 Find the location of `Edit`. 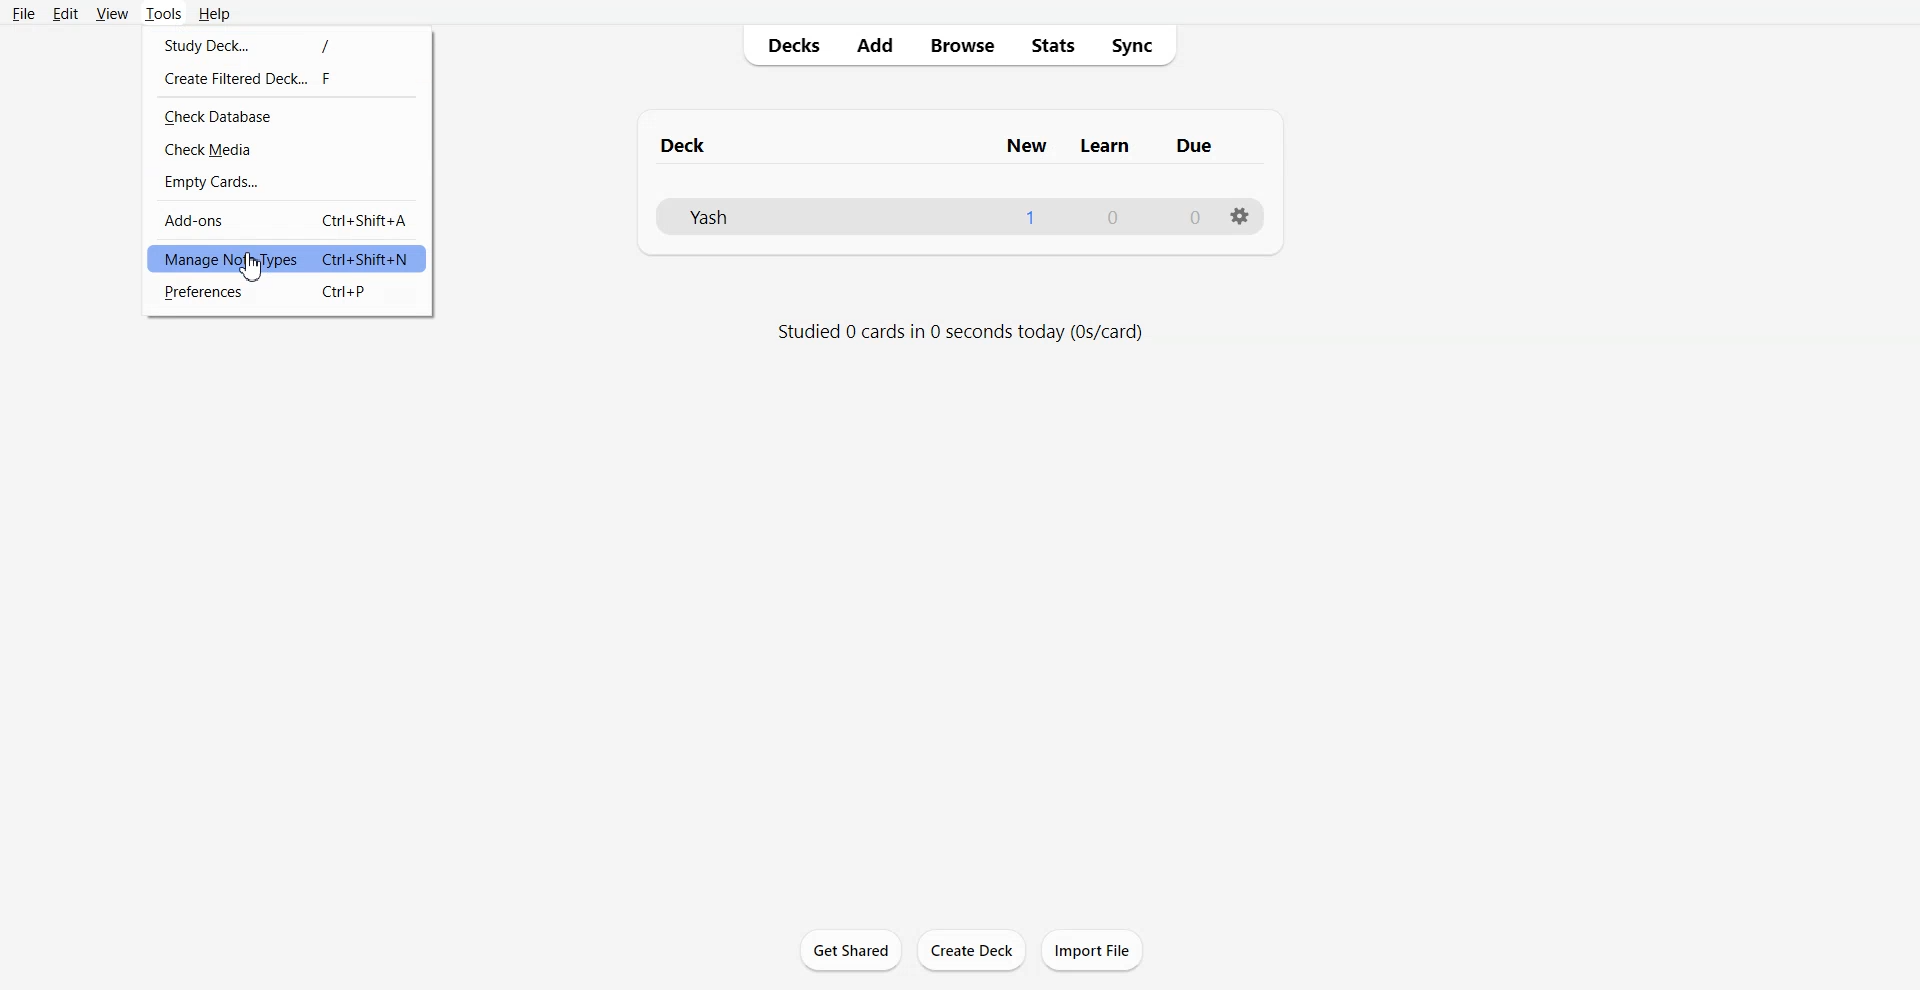

Edit is located at coordinates (65, 13).